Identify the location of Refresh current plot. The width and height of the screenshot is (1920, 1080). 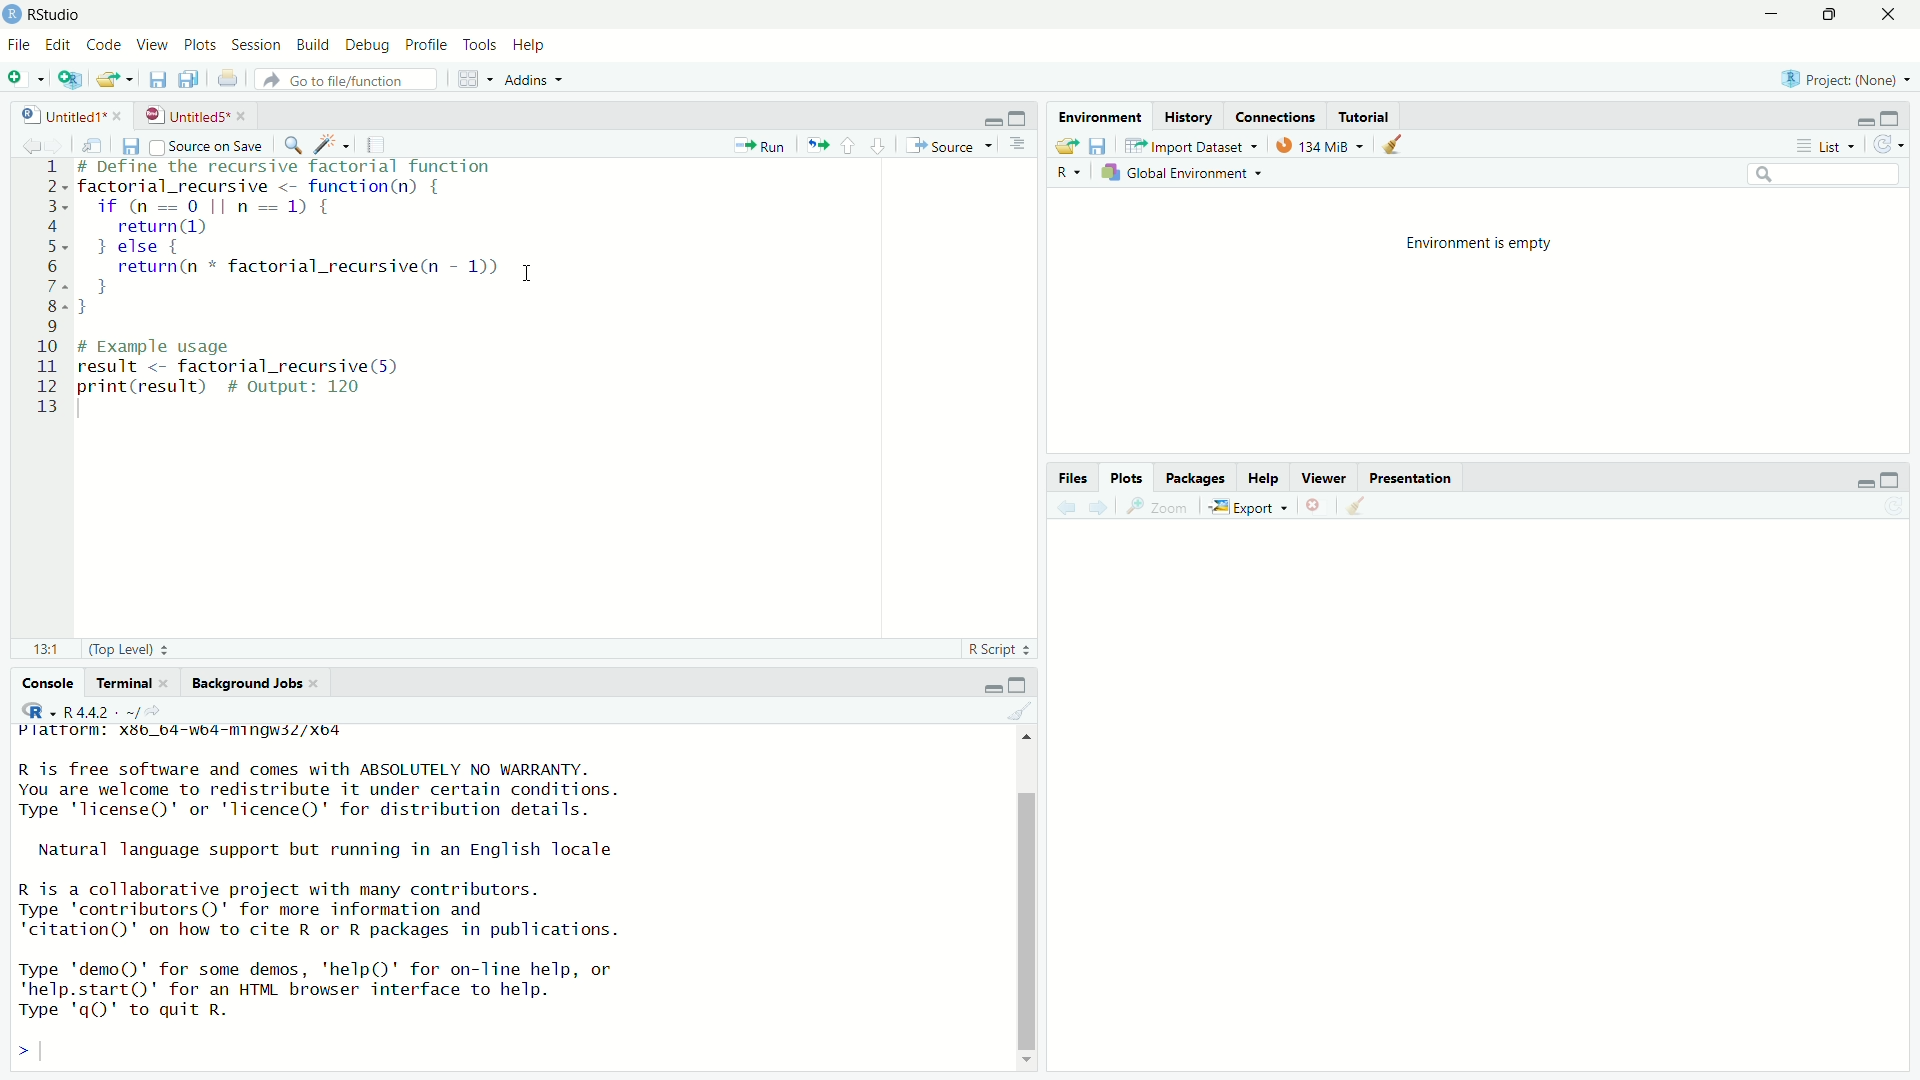
(1892, 507).